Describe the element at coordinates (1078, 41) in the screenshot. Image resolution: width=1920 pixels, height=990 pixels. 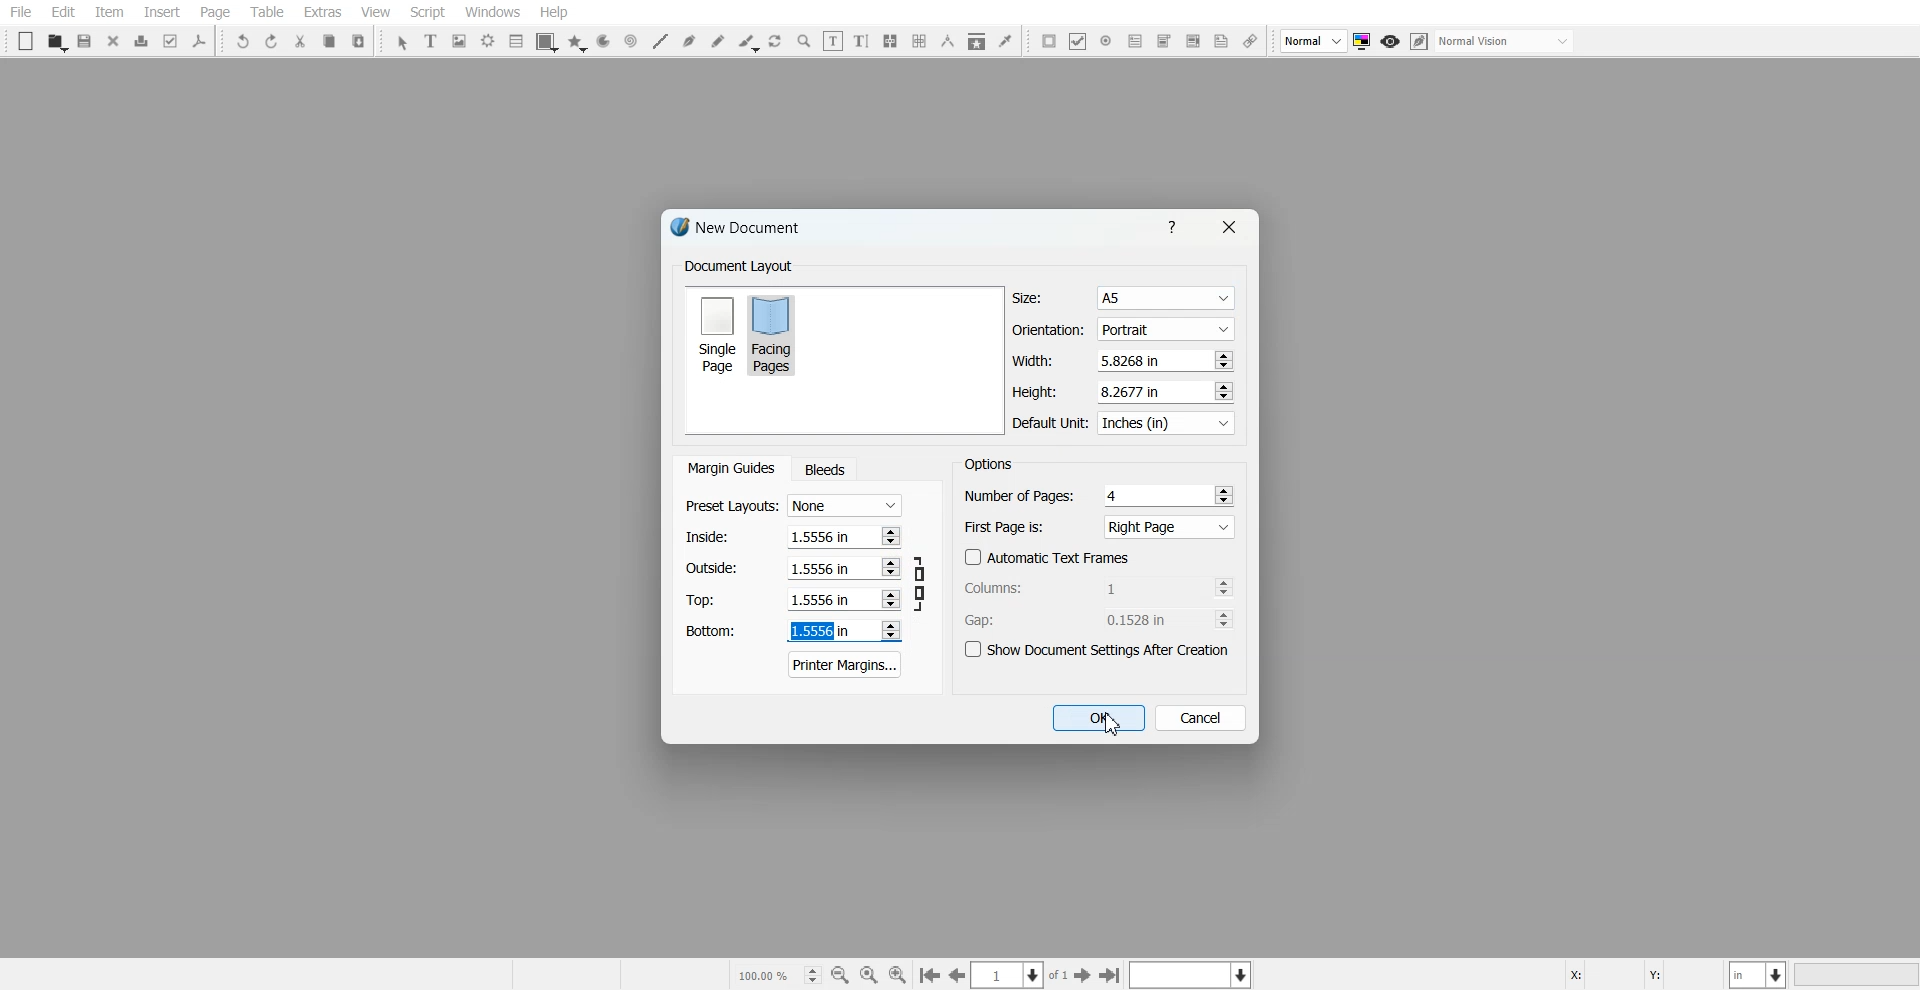
I see `PDF Check Box` at that location.